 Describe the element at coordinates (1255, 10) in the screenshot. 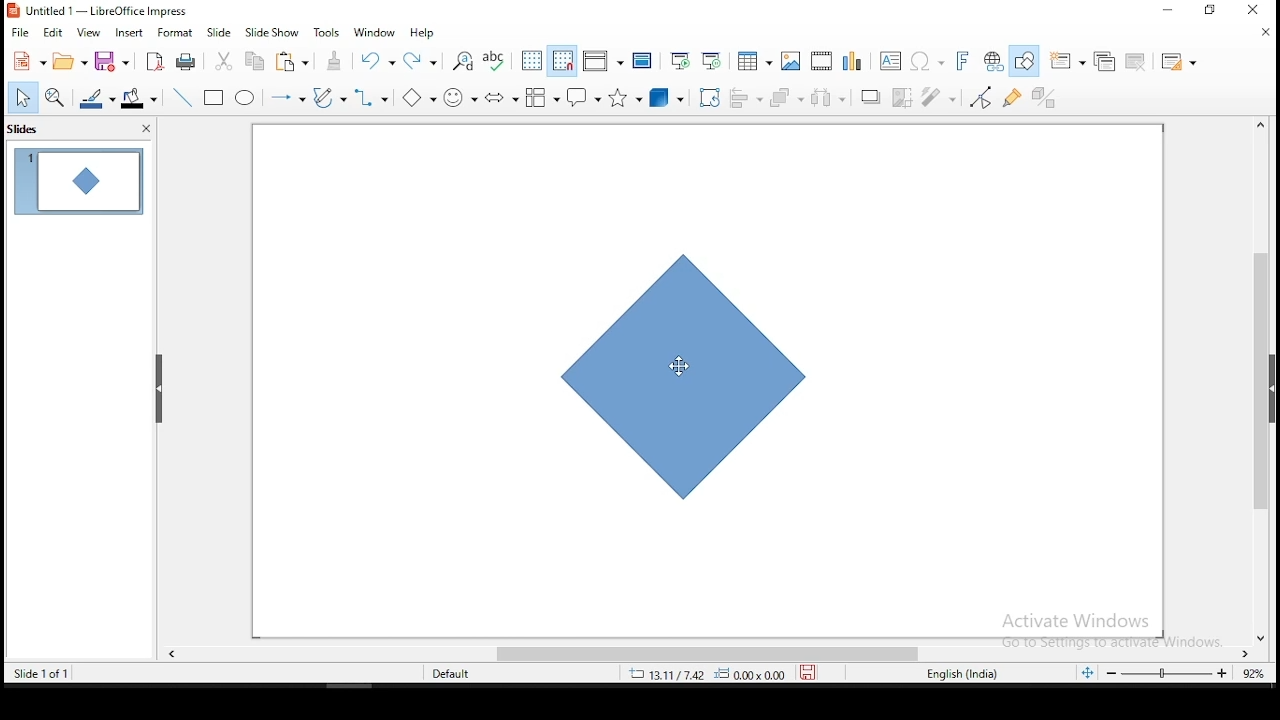

I see `close window` at that location.